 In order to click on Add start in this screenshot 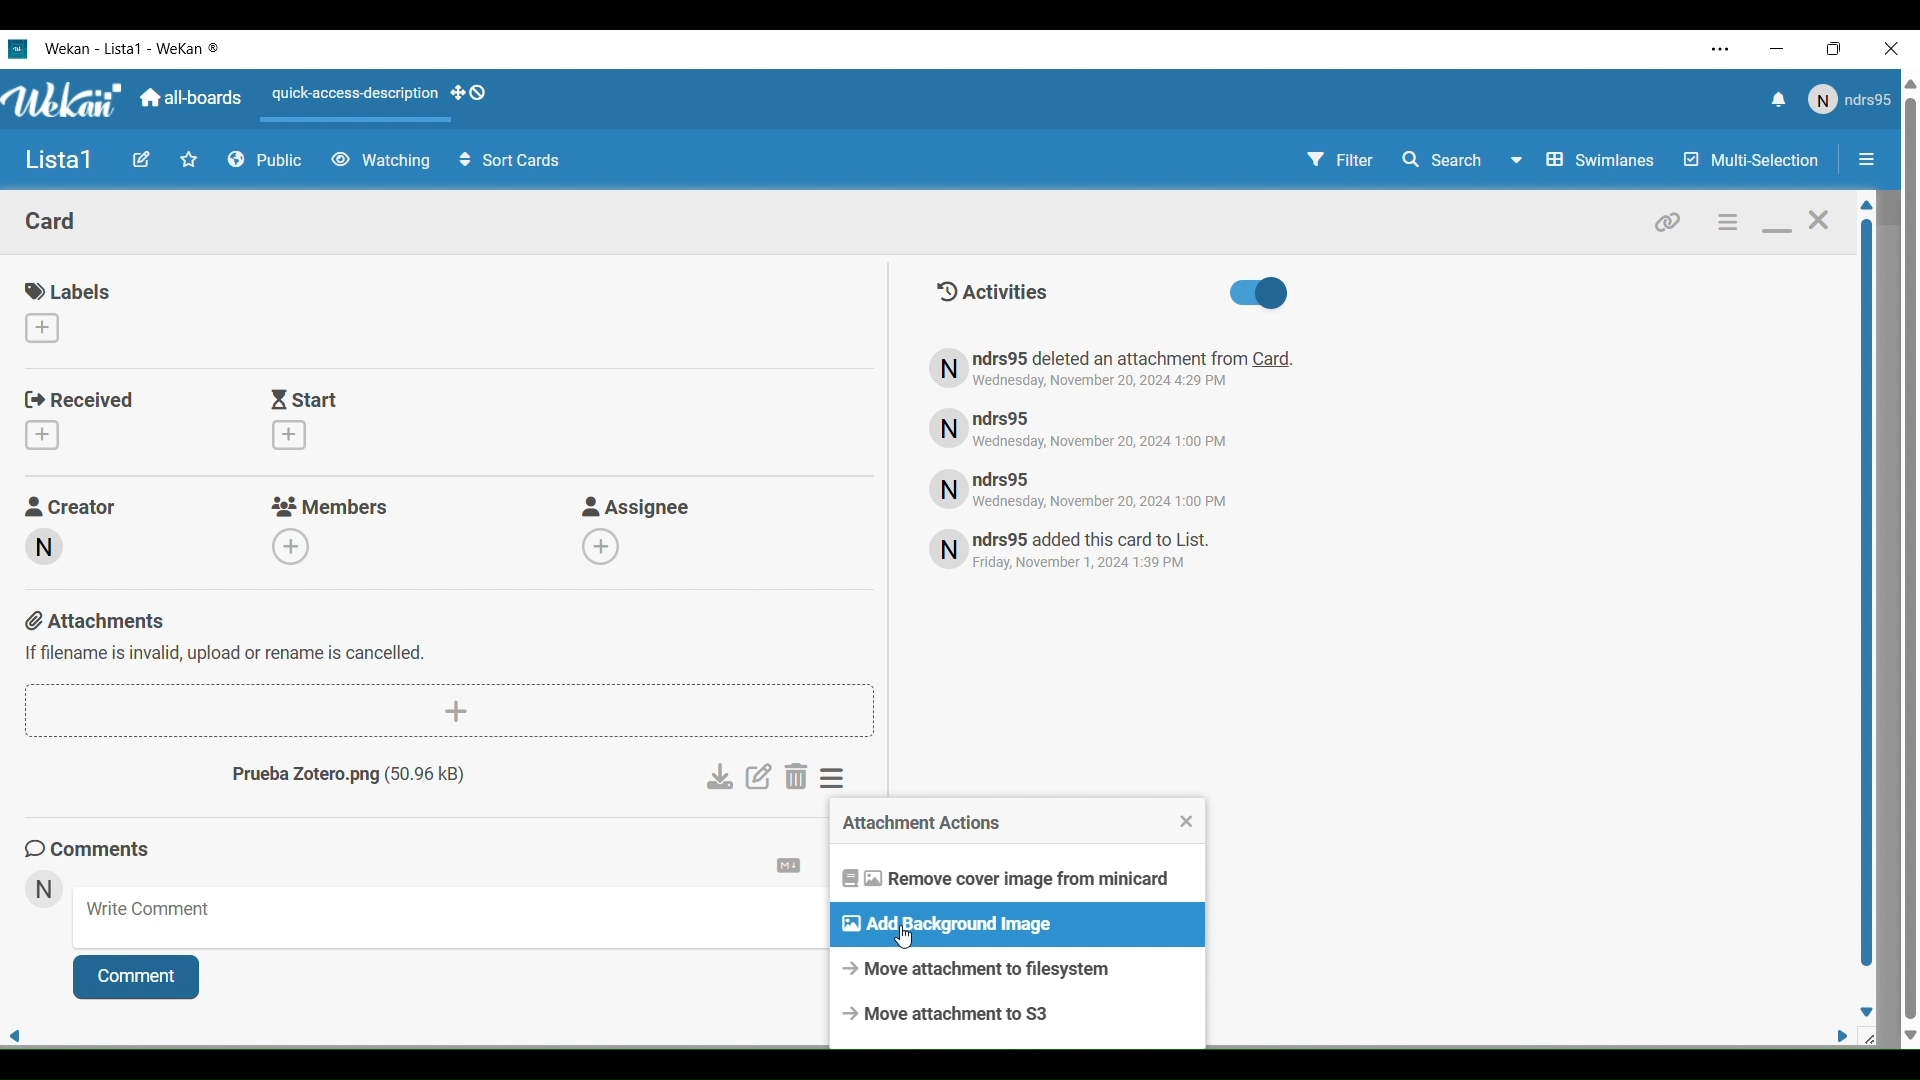, I will do `click(291, 435)`.